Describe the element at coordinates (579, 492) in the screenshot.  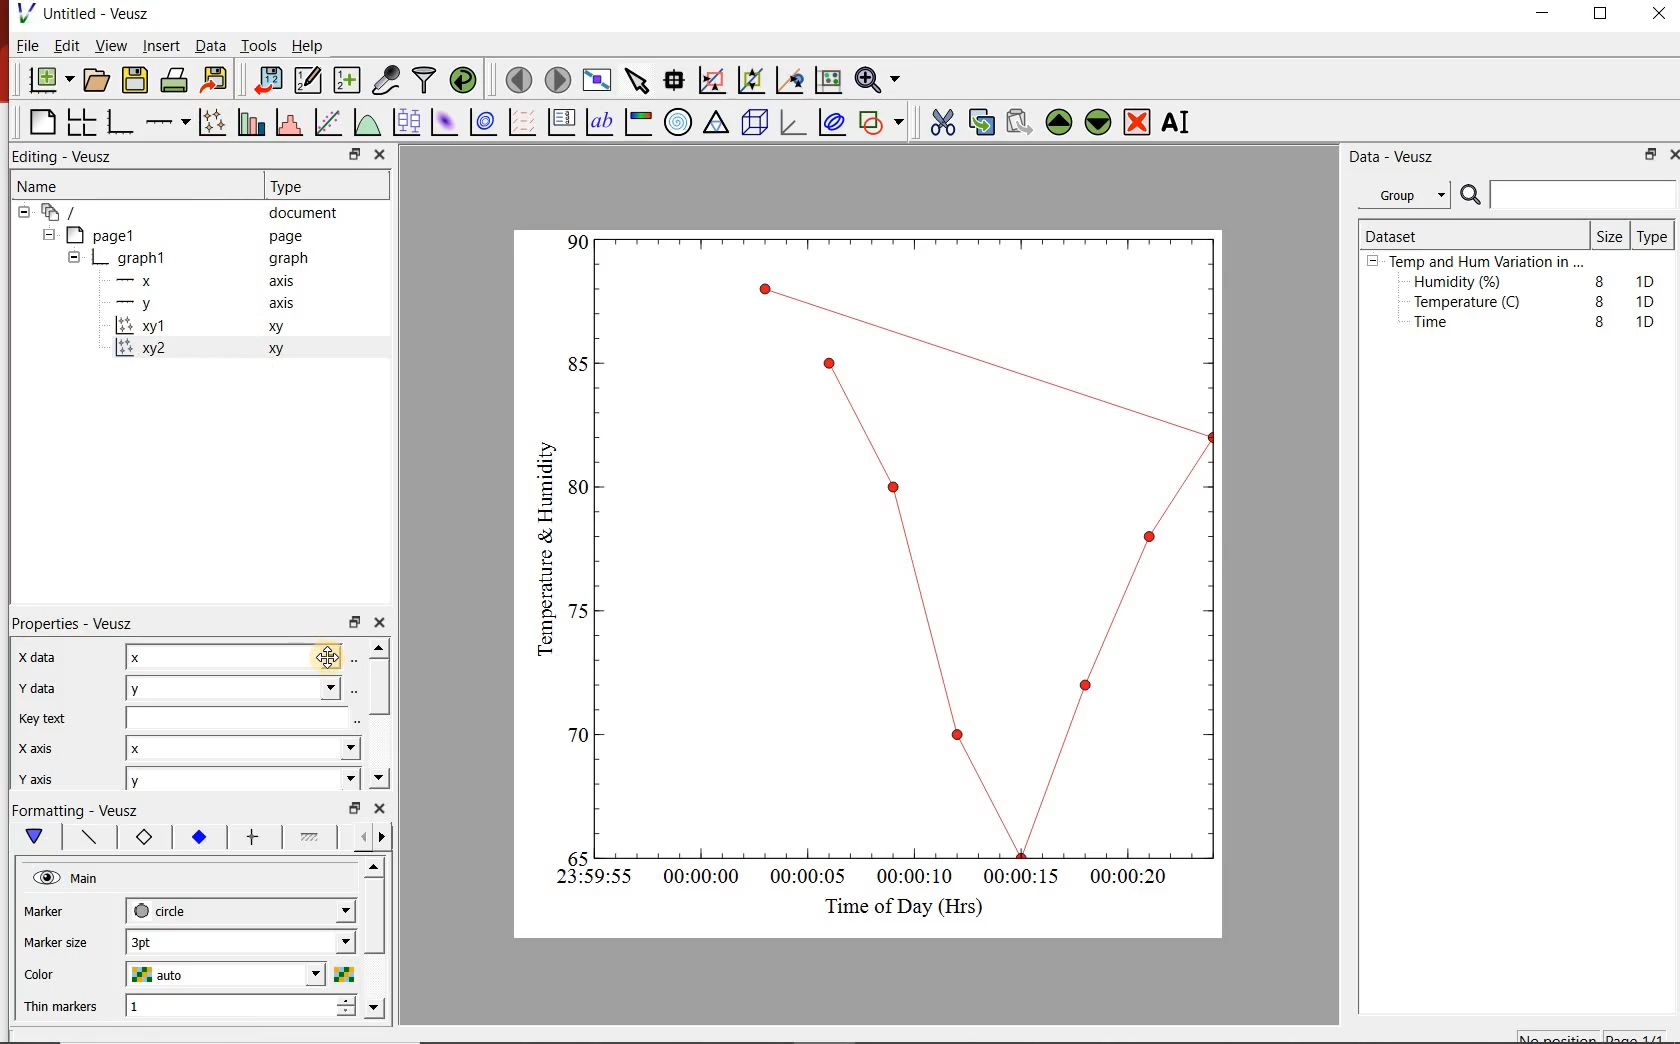
I see `0.6` at that location.